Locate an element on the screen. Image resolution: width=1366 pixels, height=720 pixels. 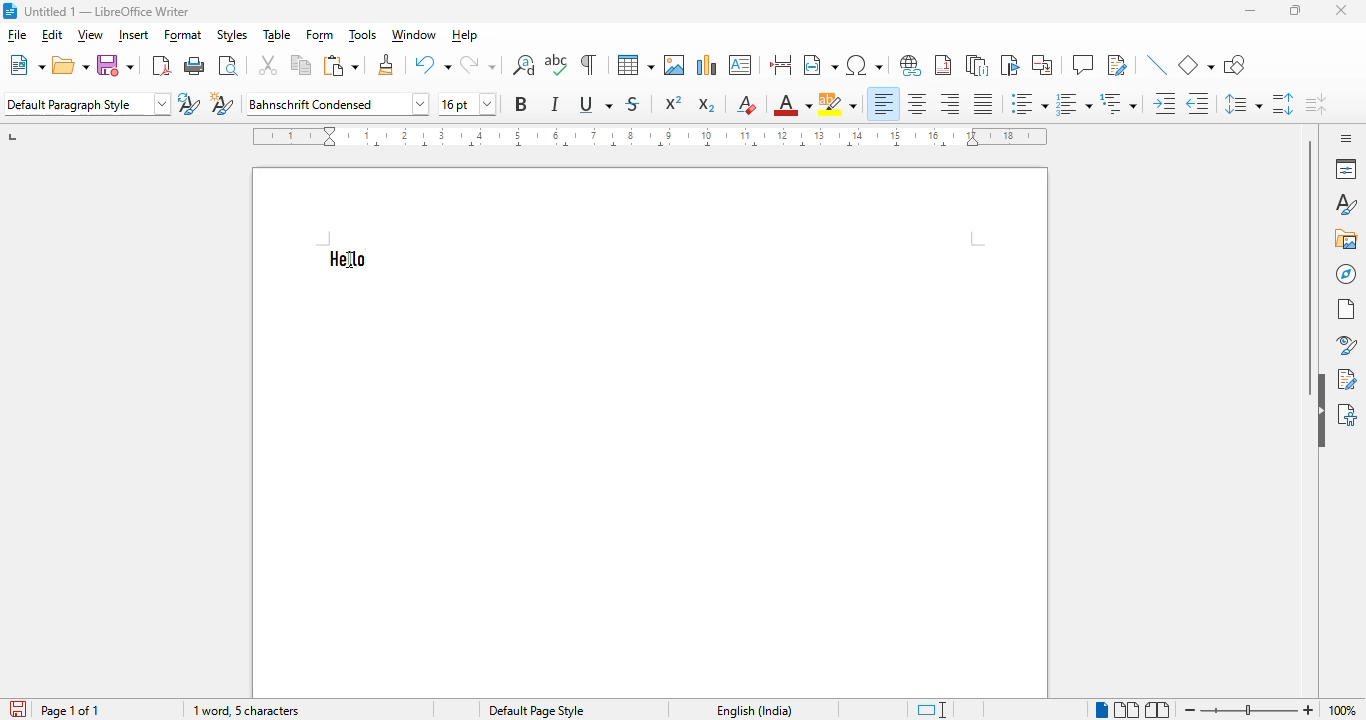
increase indent is located at coordinates (1165, 104).